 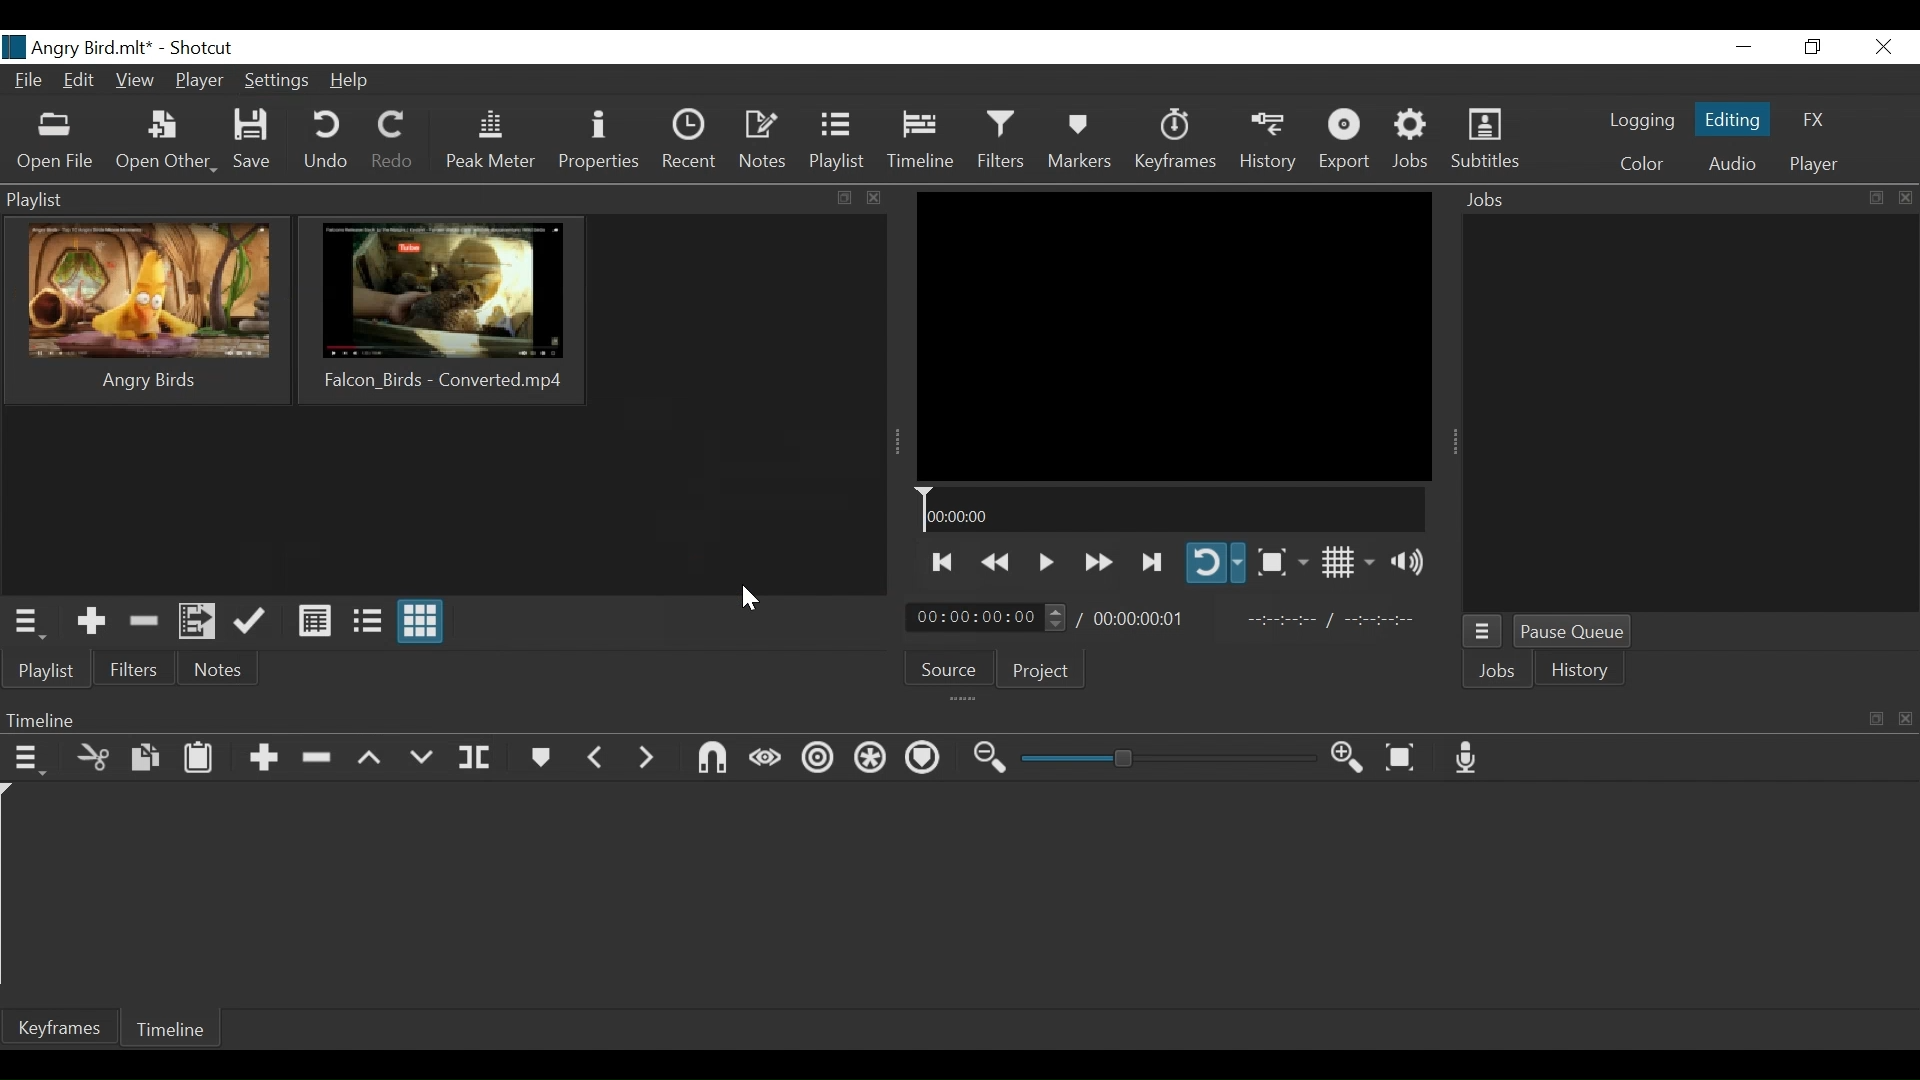 What do you see at coordinates (325, 142) in the screenshot?
I see `Undo` at bounding box center [325, 142].